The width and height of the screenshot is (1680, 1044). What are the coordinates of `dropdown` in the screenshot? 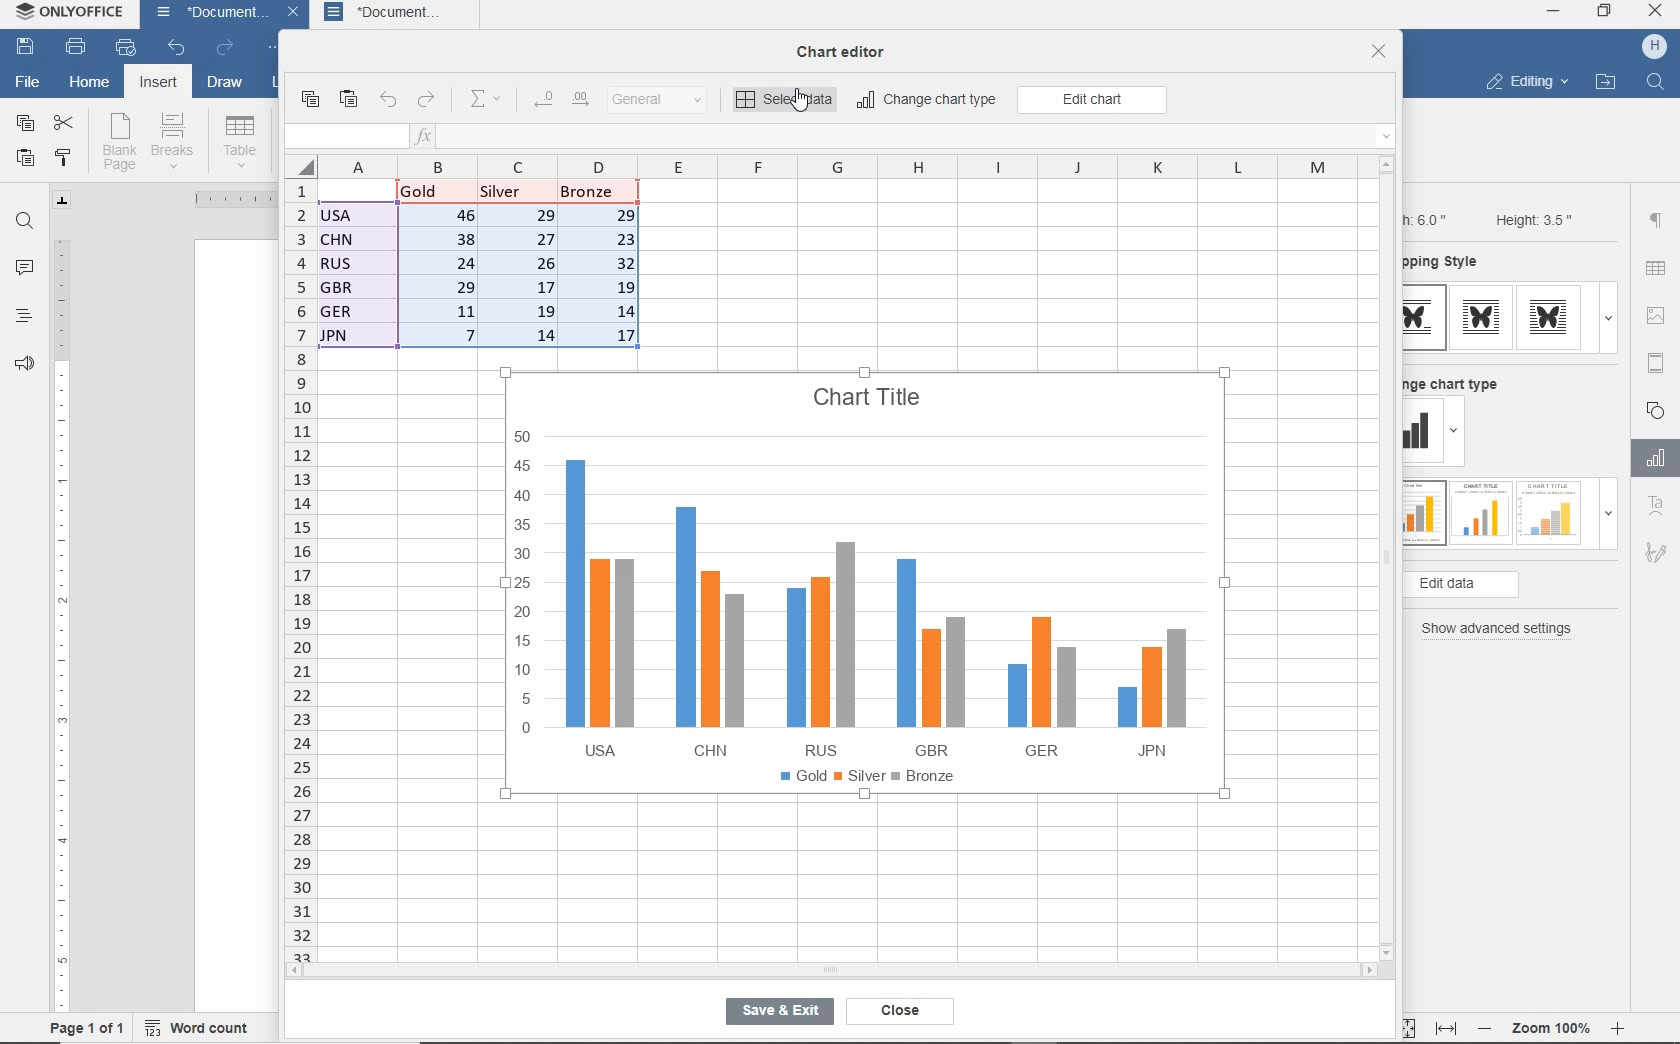 It's located at (1608, 318).